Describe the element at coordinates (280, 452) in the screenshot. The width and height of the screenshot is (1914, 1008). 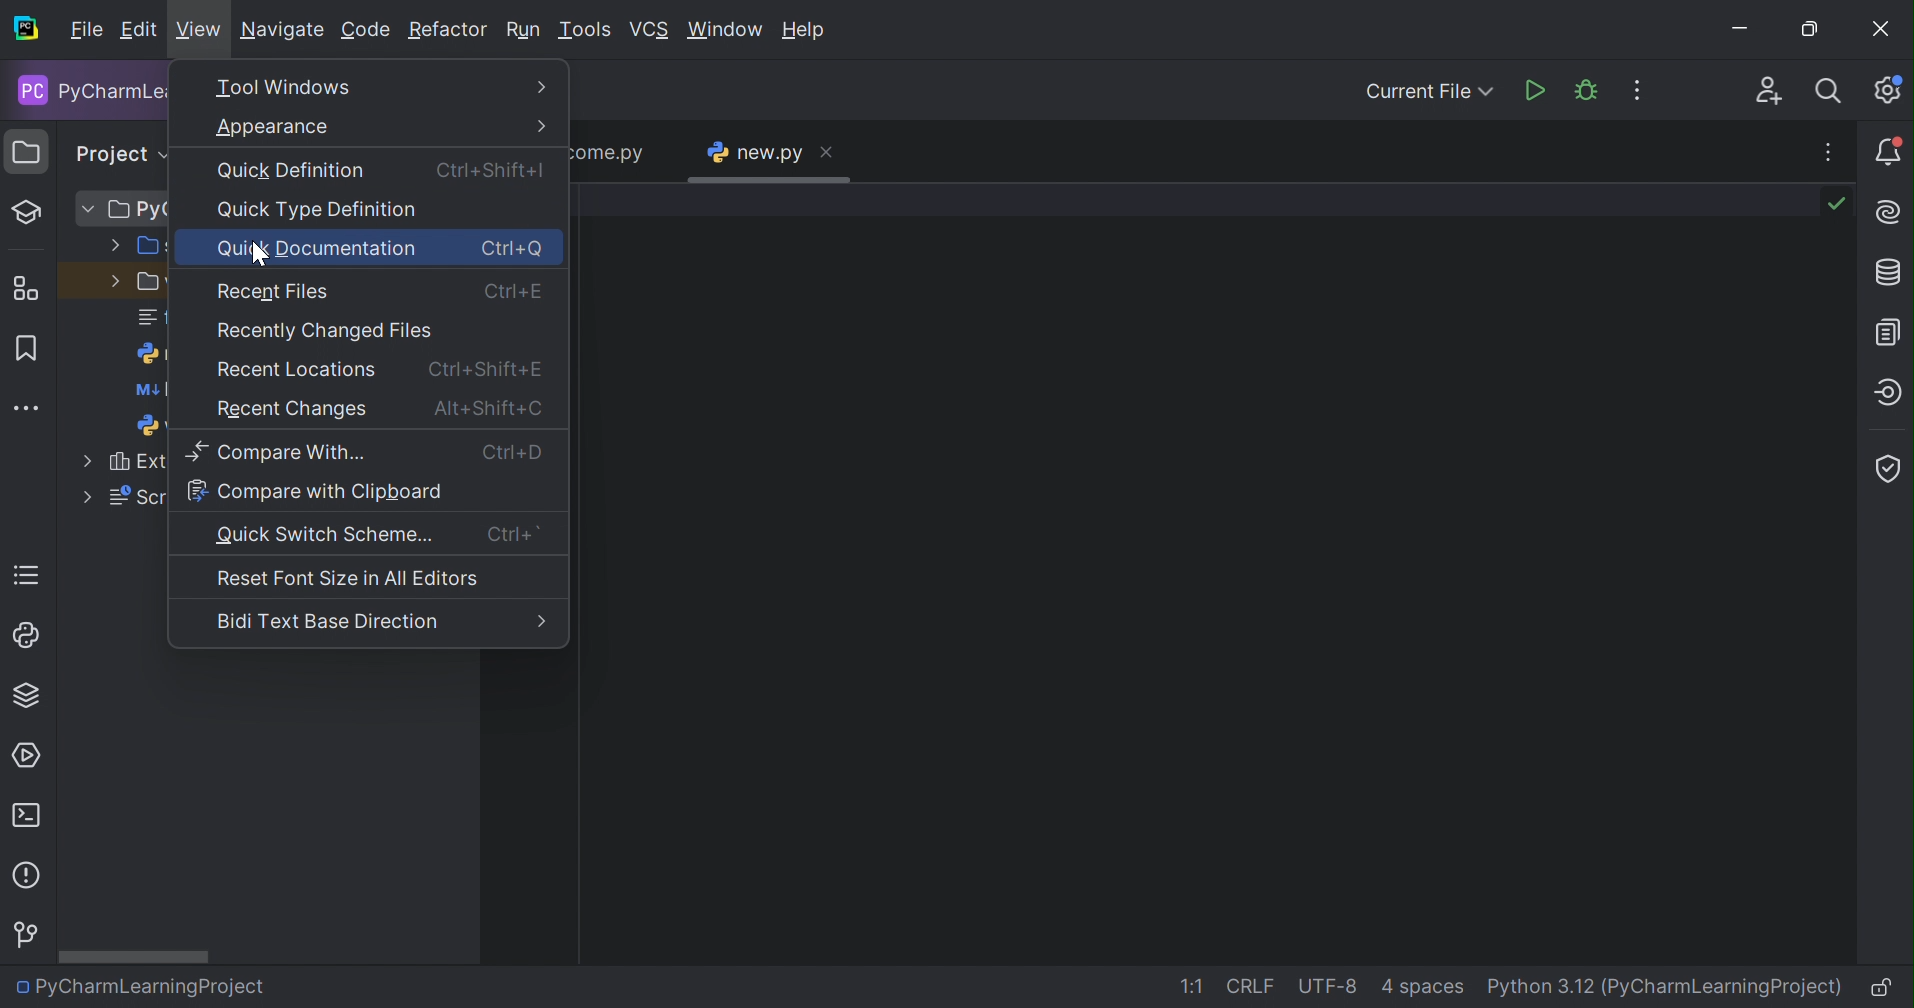
I see `Compare With...` at that location.